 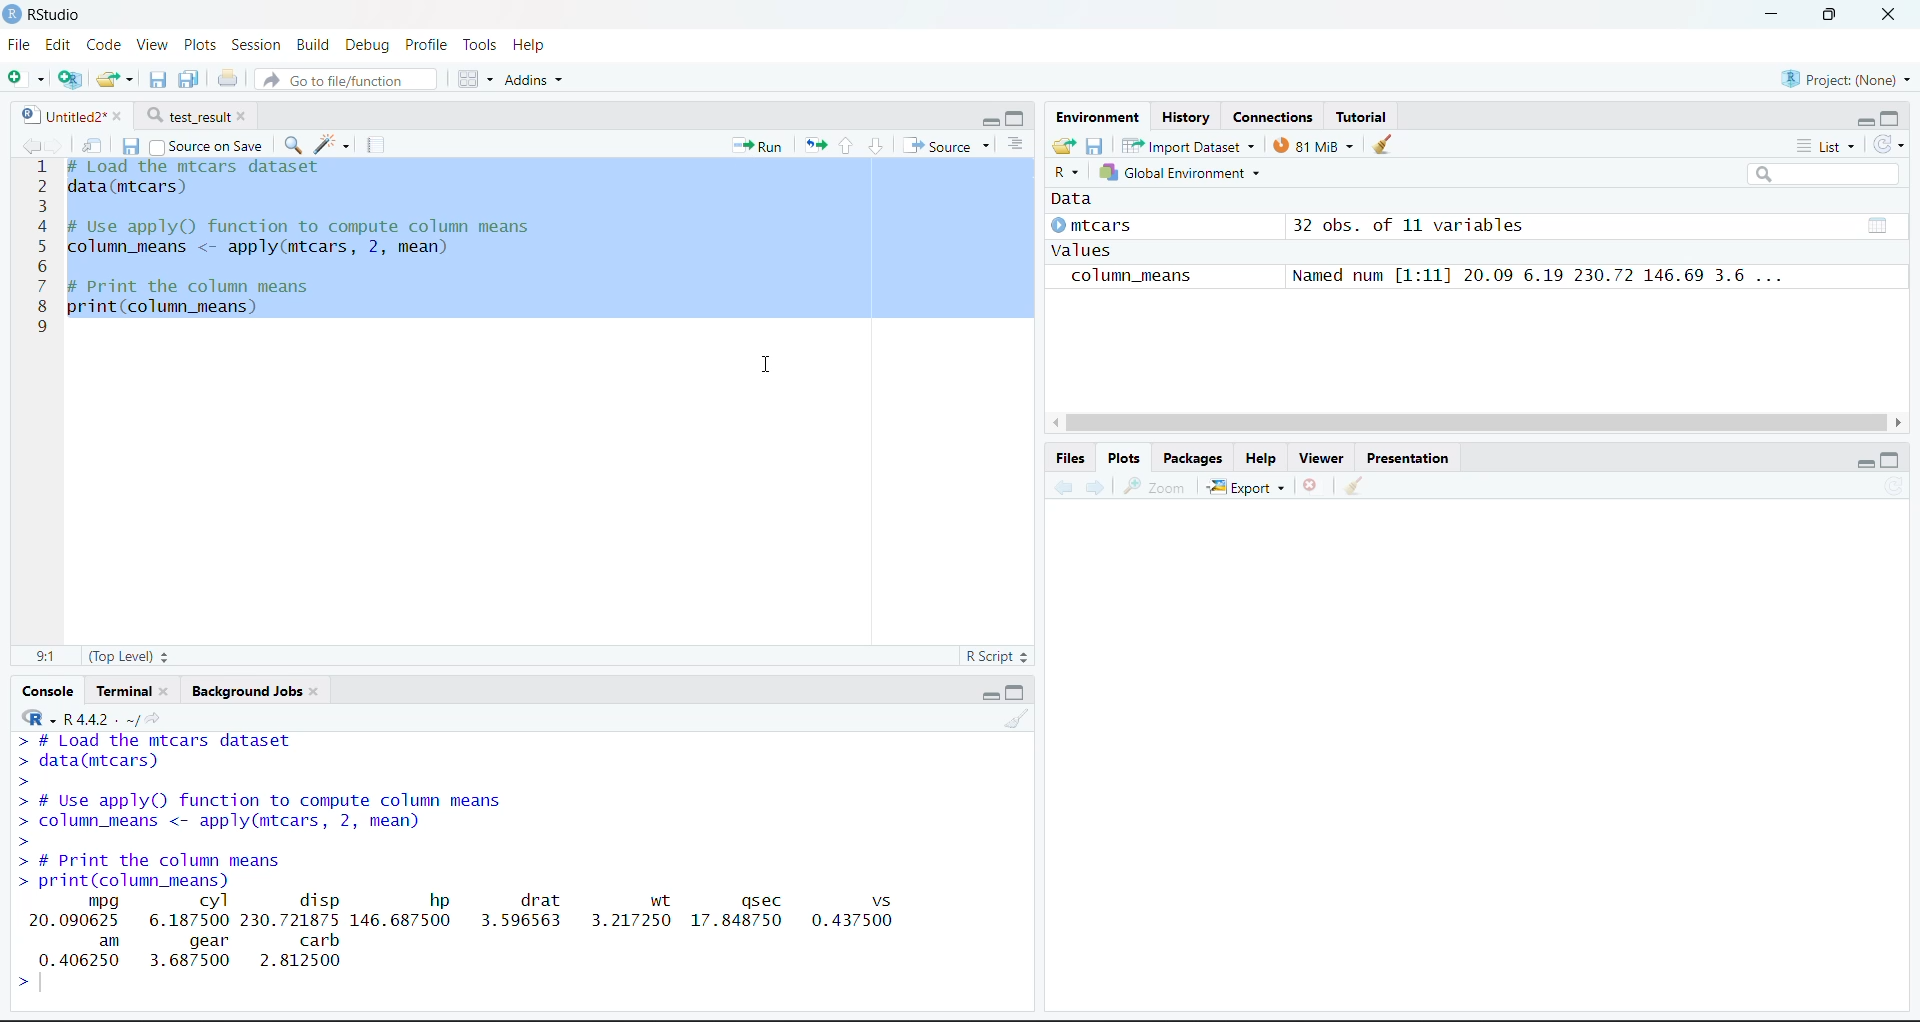 I want to click on 1:1, so click(x=47, y=657).